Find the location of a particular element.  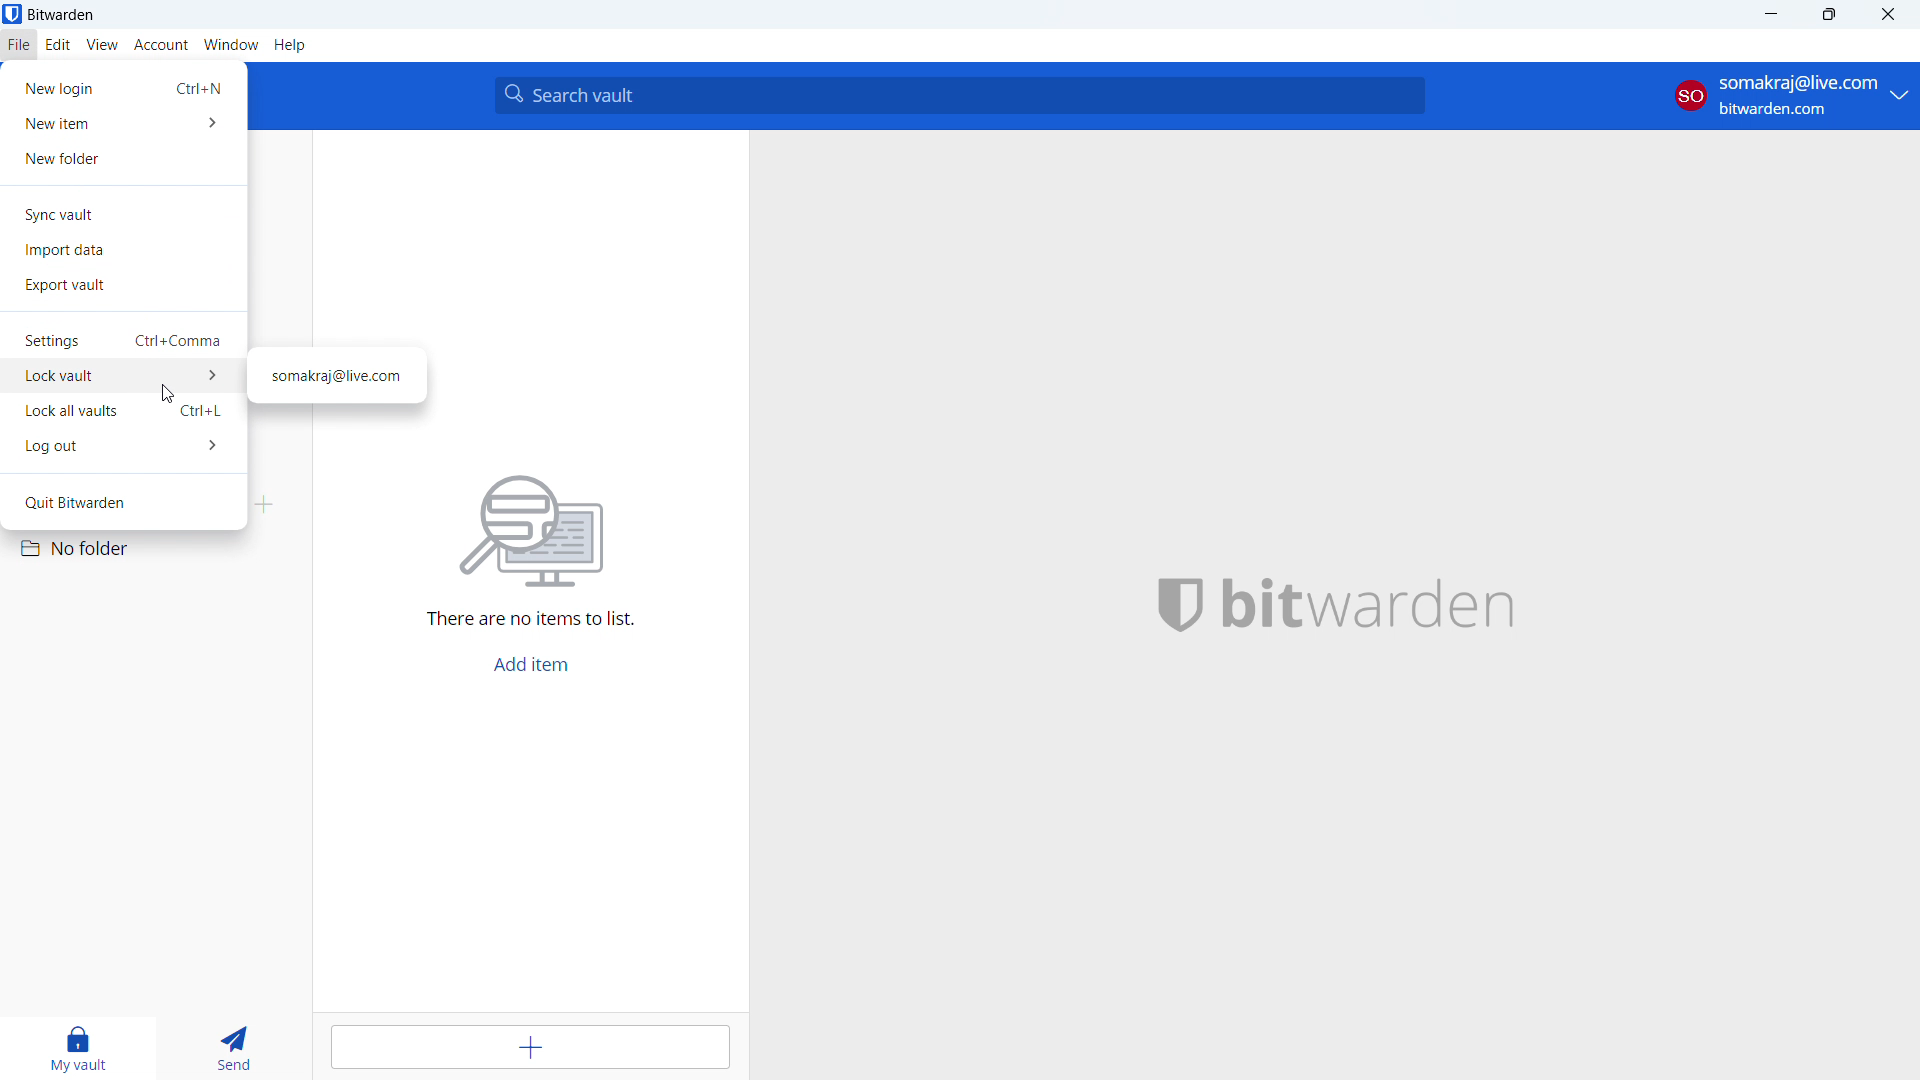

close is located at coordinates (1889, 14).